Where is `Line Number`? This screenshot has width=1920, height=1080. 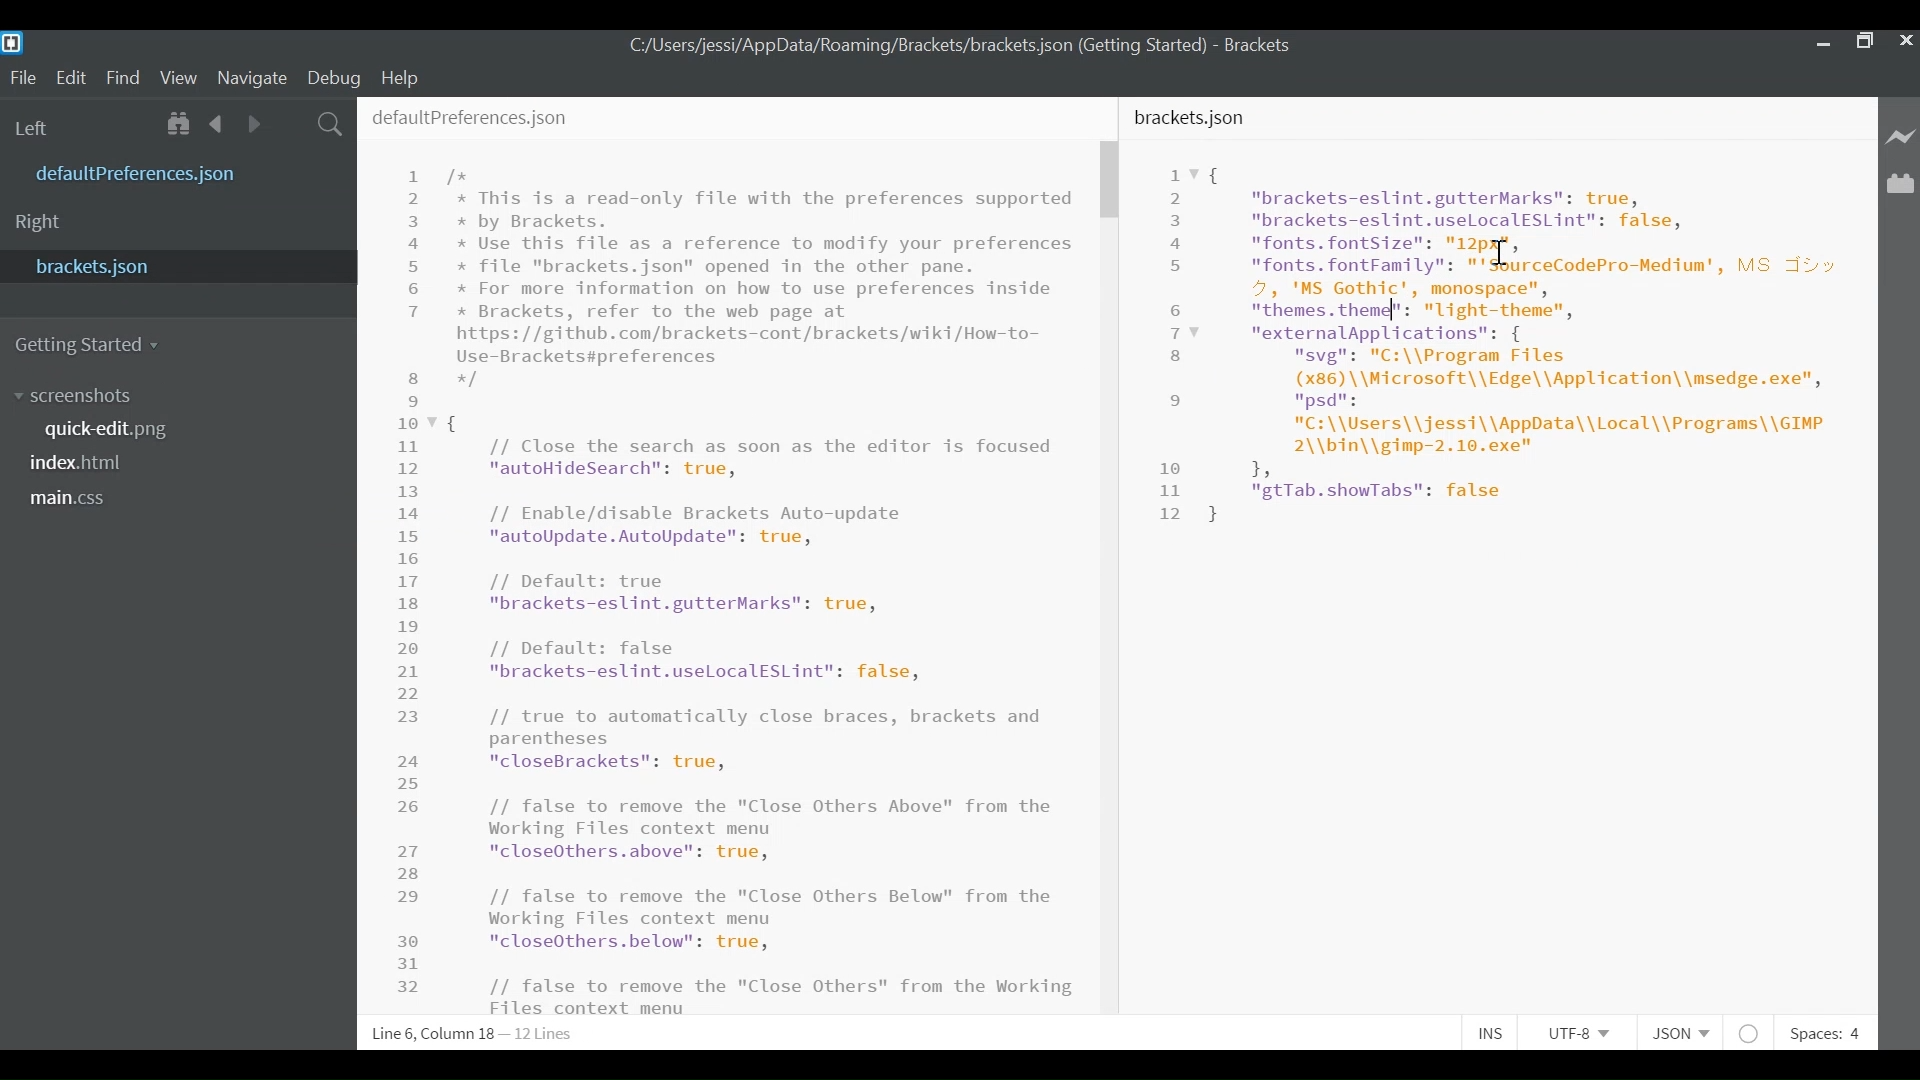
Line Number is located at coordinates (1179, 344).